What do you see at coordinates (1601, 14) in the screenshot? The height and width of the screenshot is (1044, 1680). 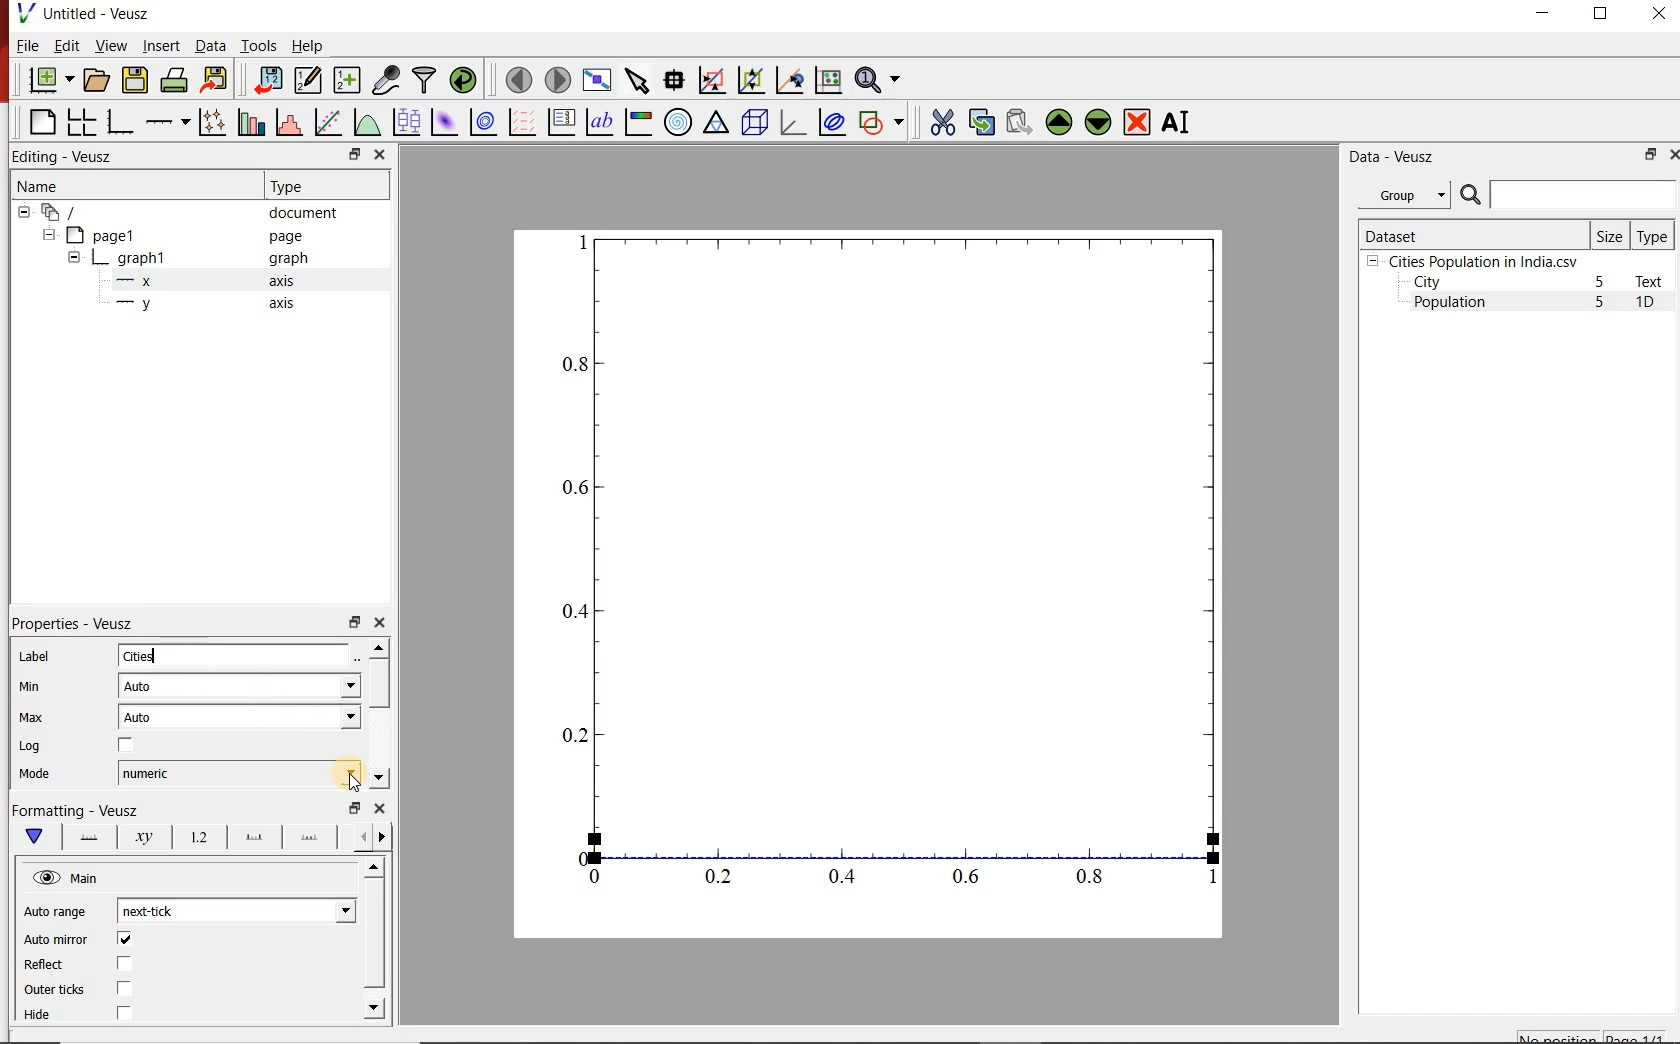 I see `RESTORE` at bounding box center [1601, 14].